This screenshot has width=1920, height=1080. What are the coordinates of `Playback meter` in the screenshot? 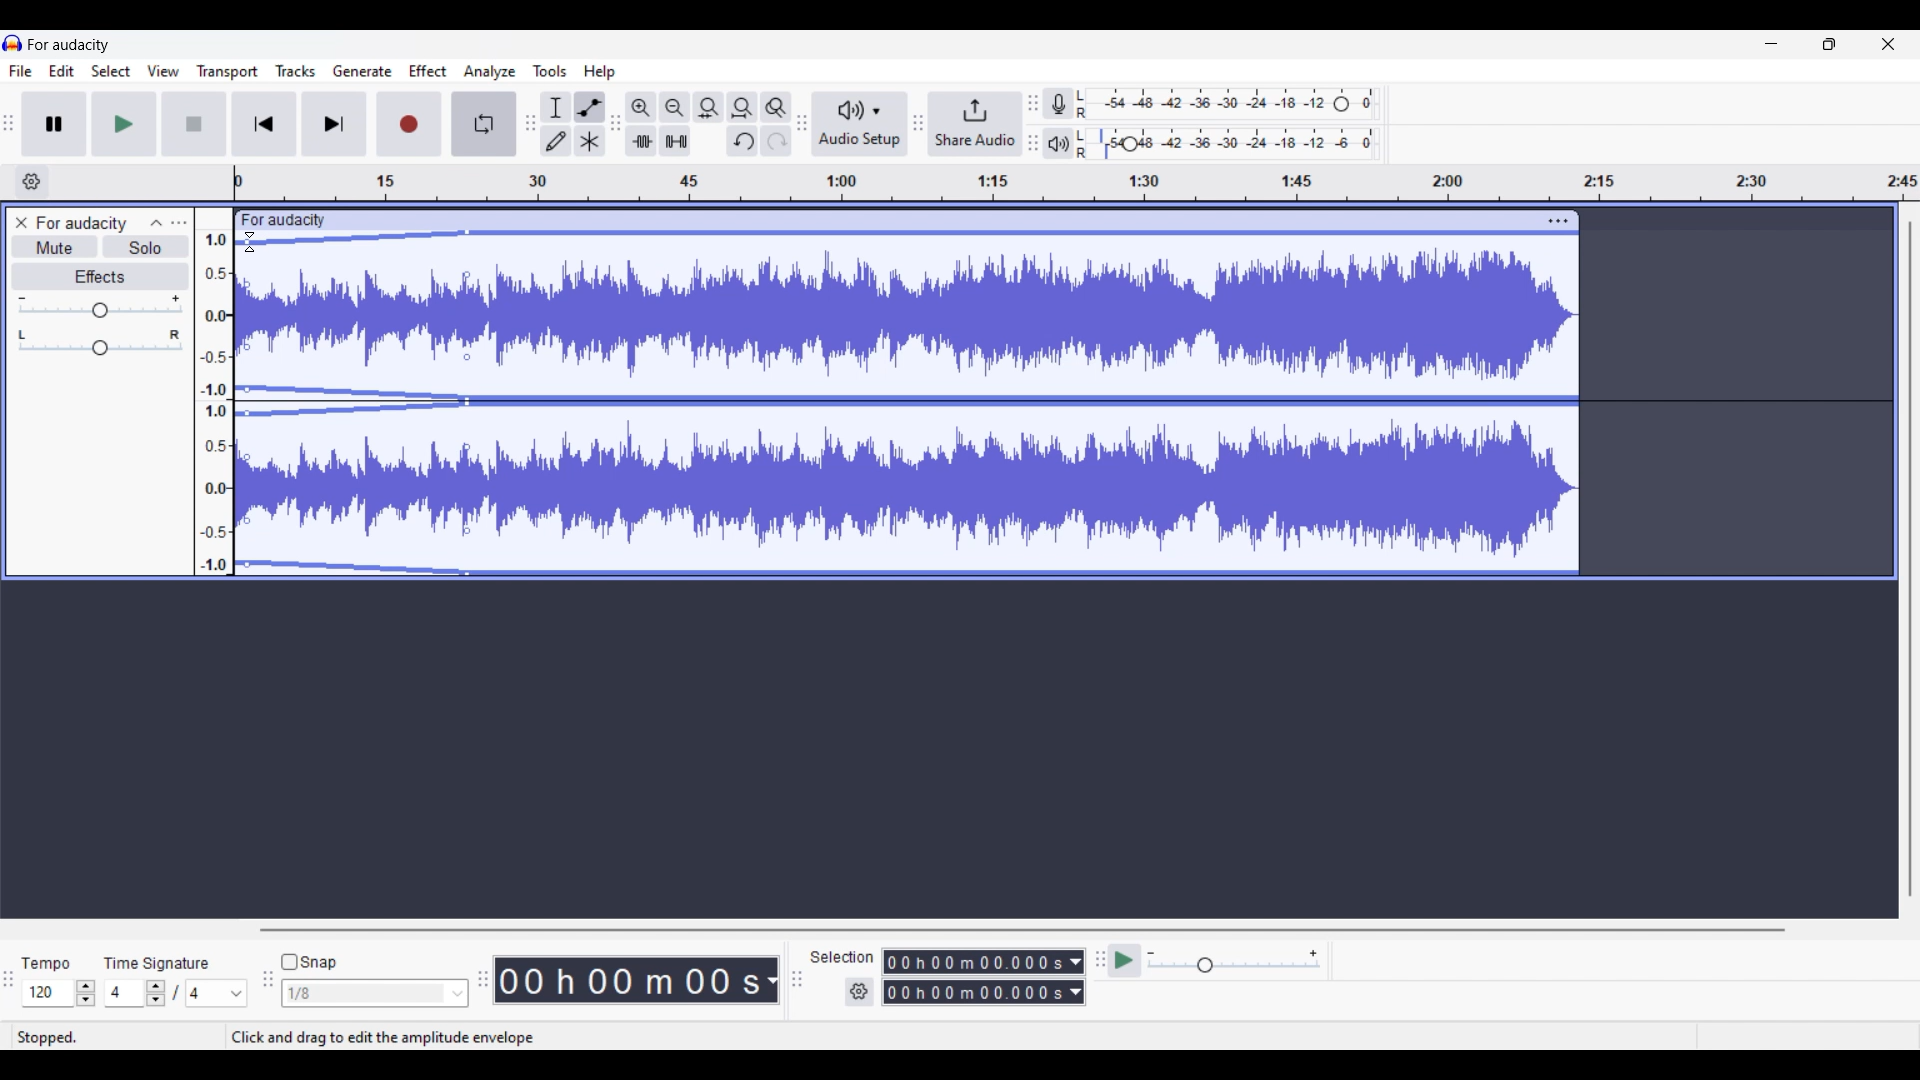 It's located at (1058, 143).